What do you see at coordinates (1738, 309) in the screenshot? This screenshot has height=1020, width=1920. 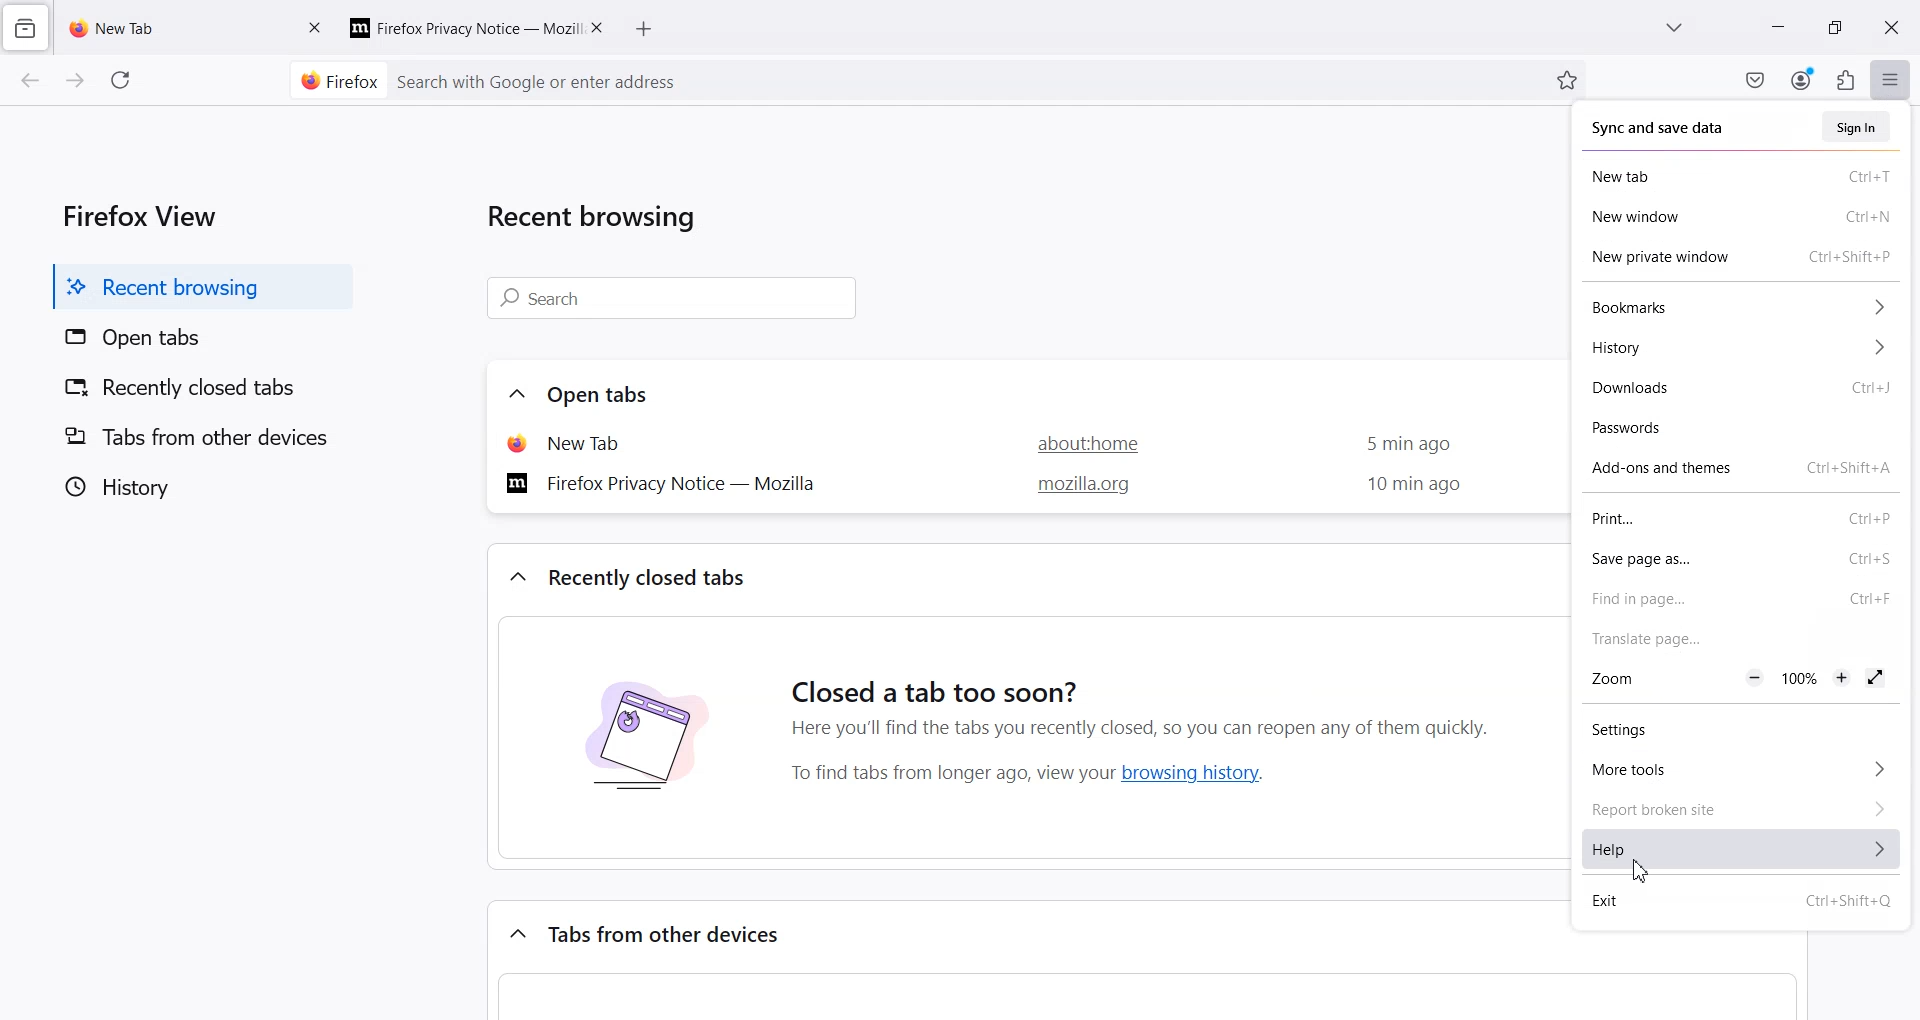 I see `Bookmarks` at bounding box center [1738, 309].